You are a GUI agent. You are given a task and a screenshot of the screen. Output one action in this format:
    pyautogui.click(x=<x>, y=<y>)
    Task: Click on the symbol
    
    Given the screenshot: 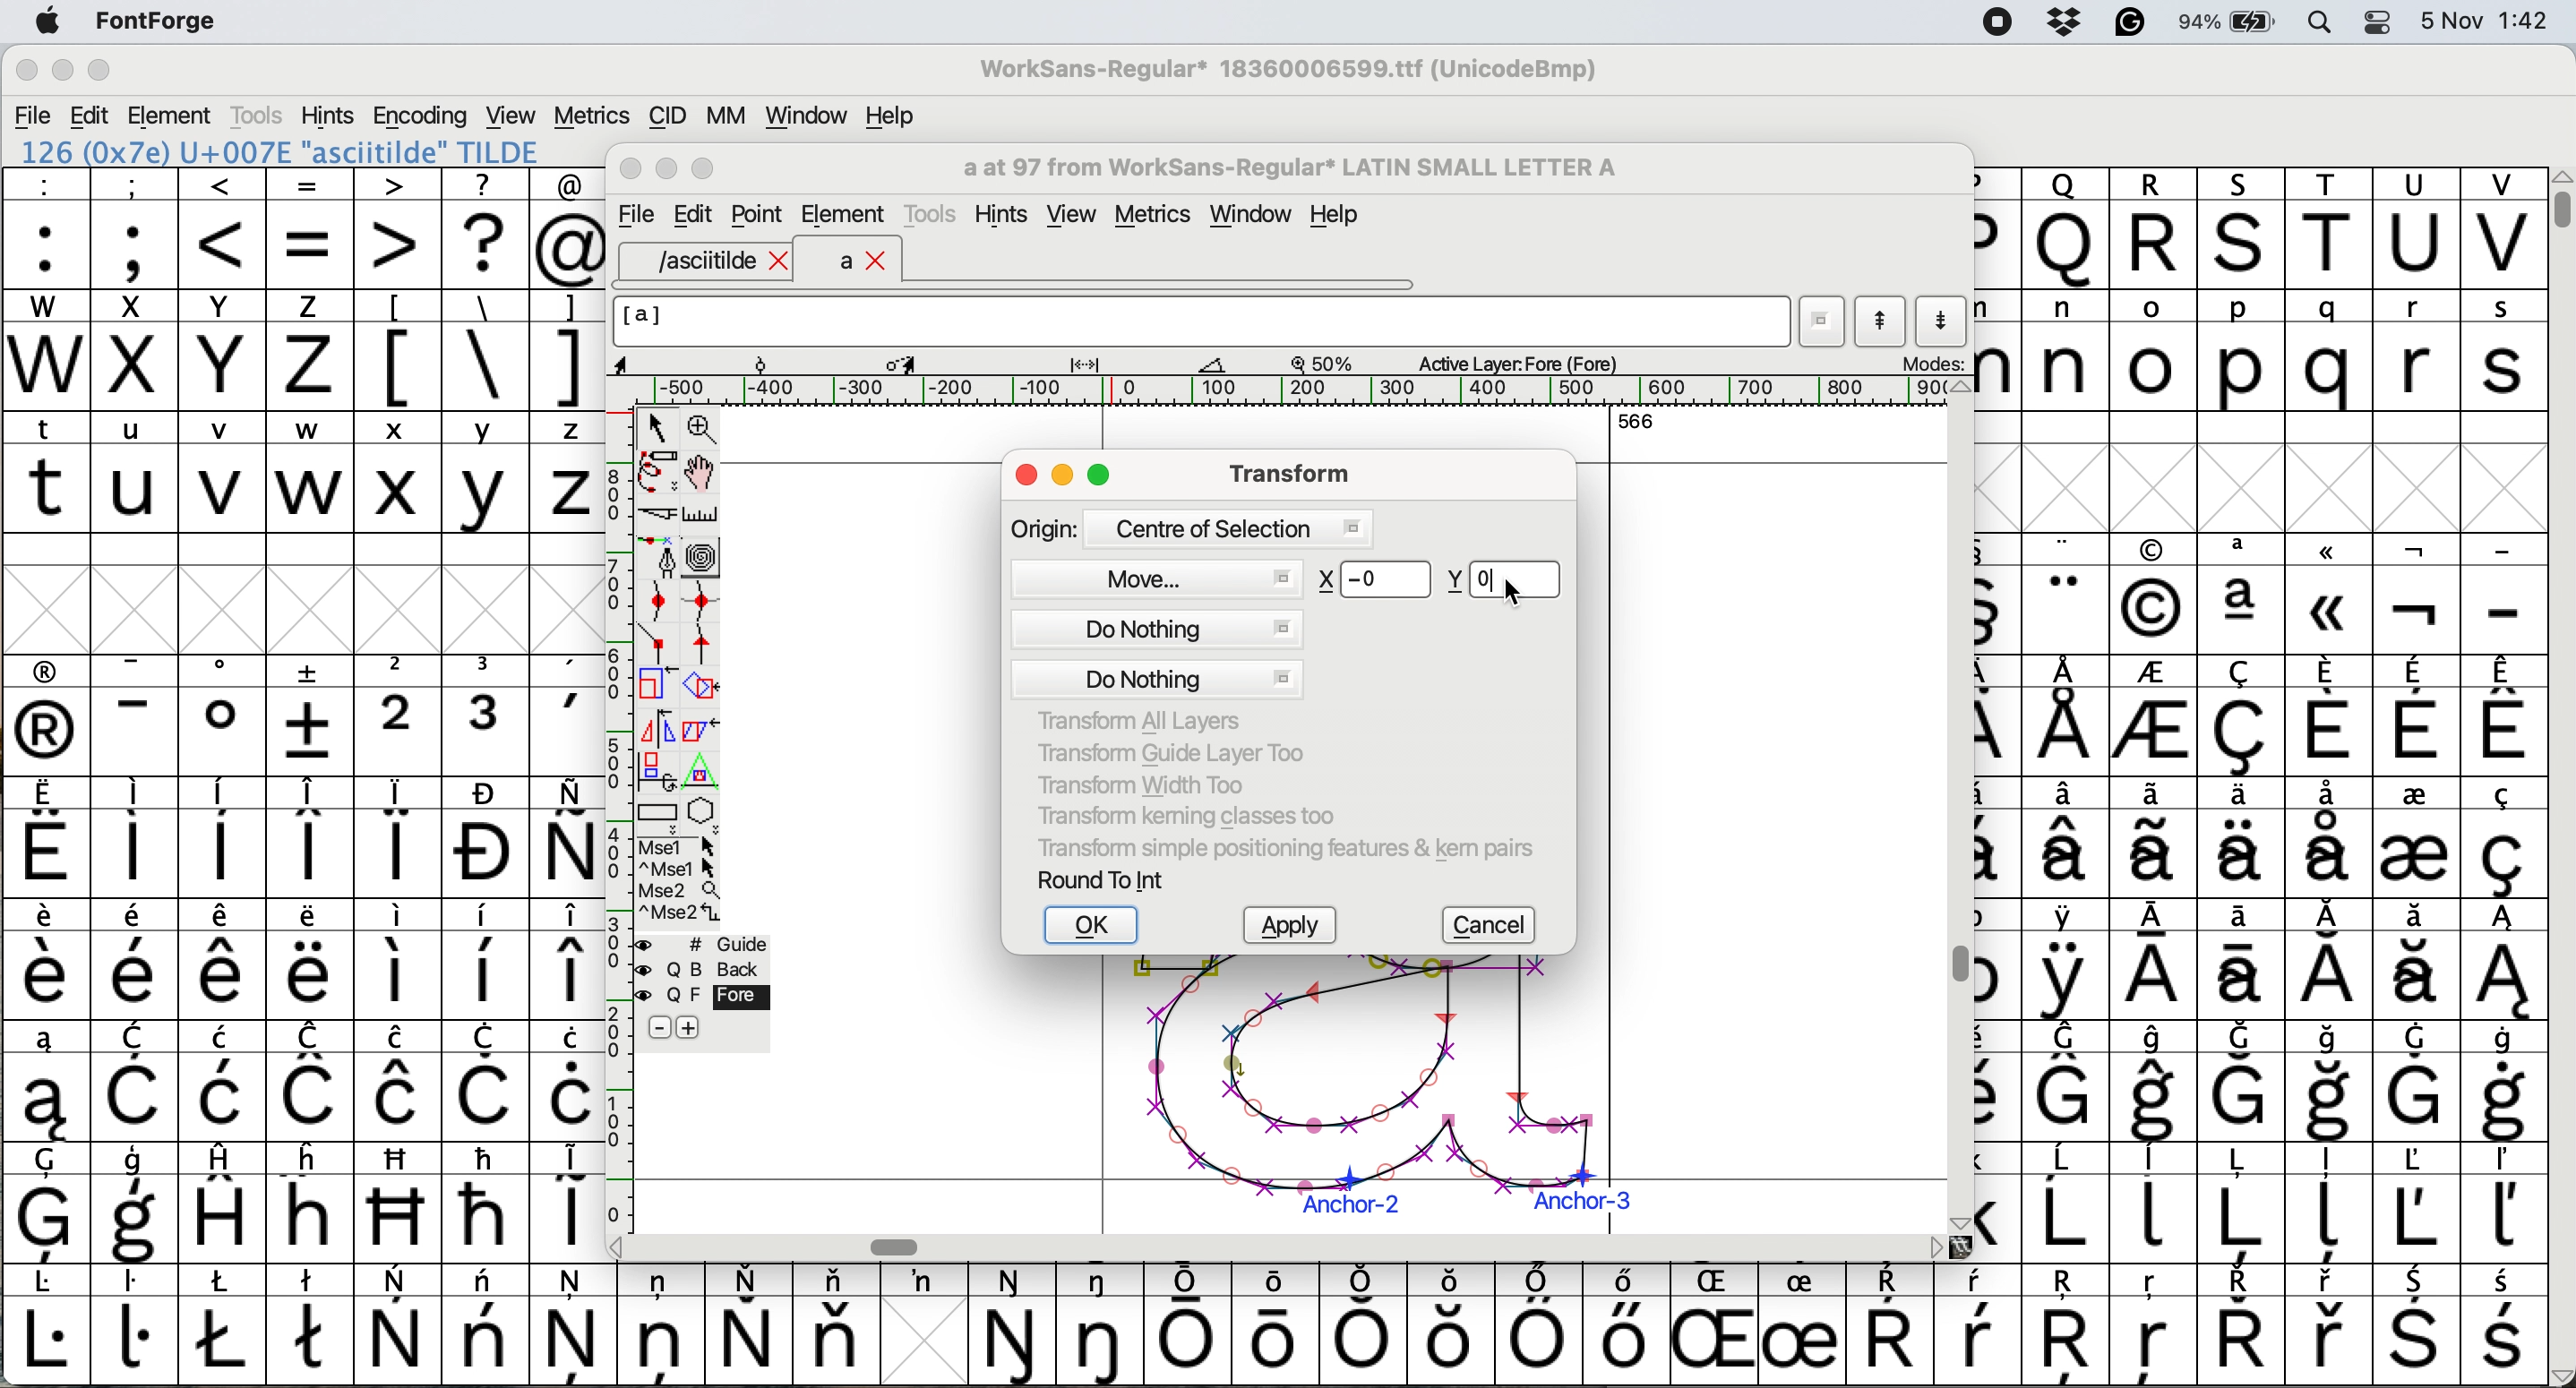 What is the action you would take?
    pyautogui.click(x=2506, y=1327)
    